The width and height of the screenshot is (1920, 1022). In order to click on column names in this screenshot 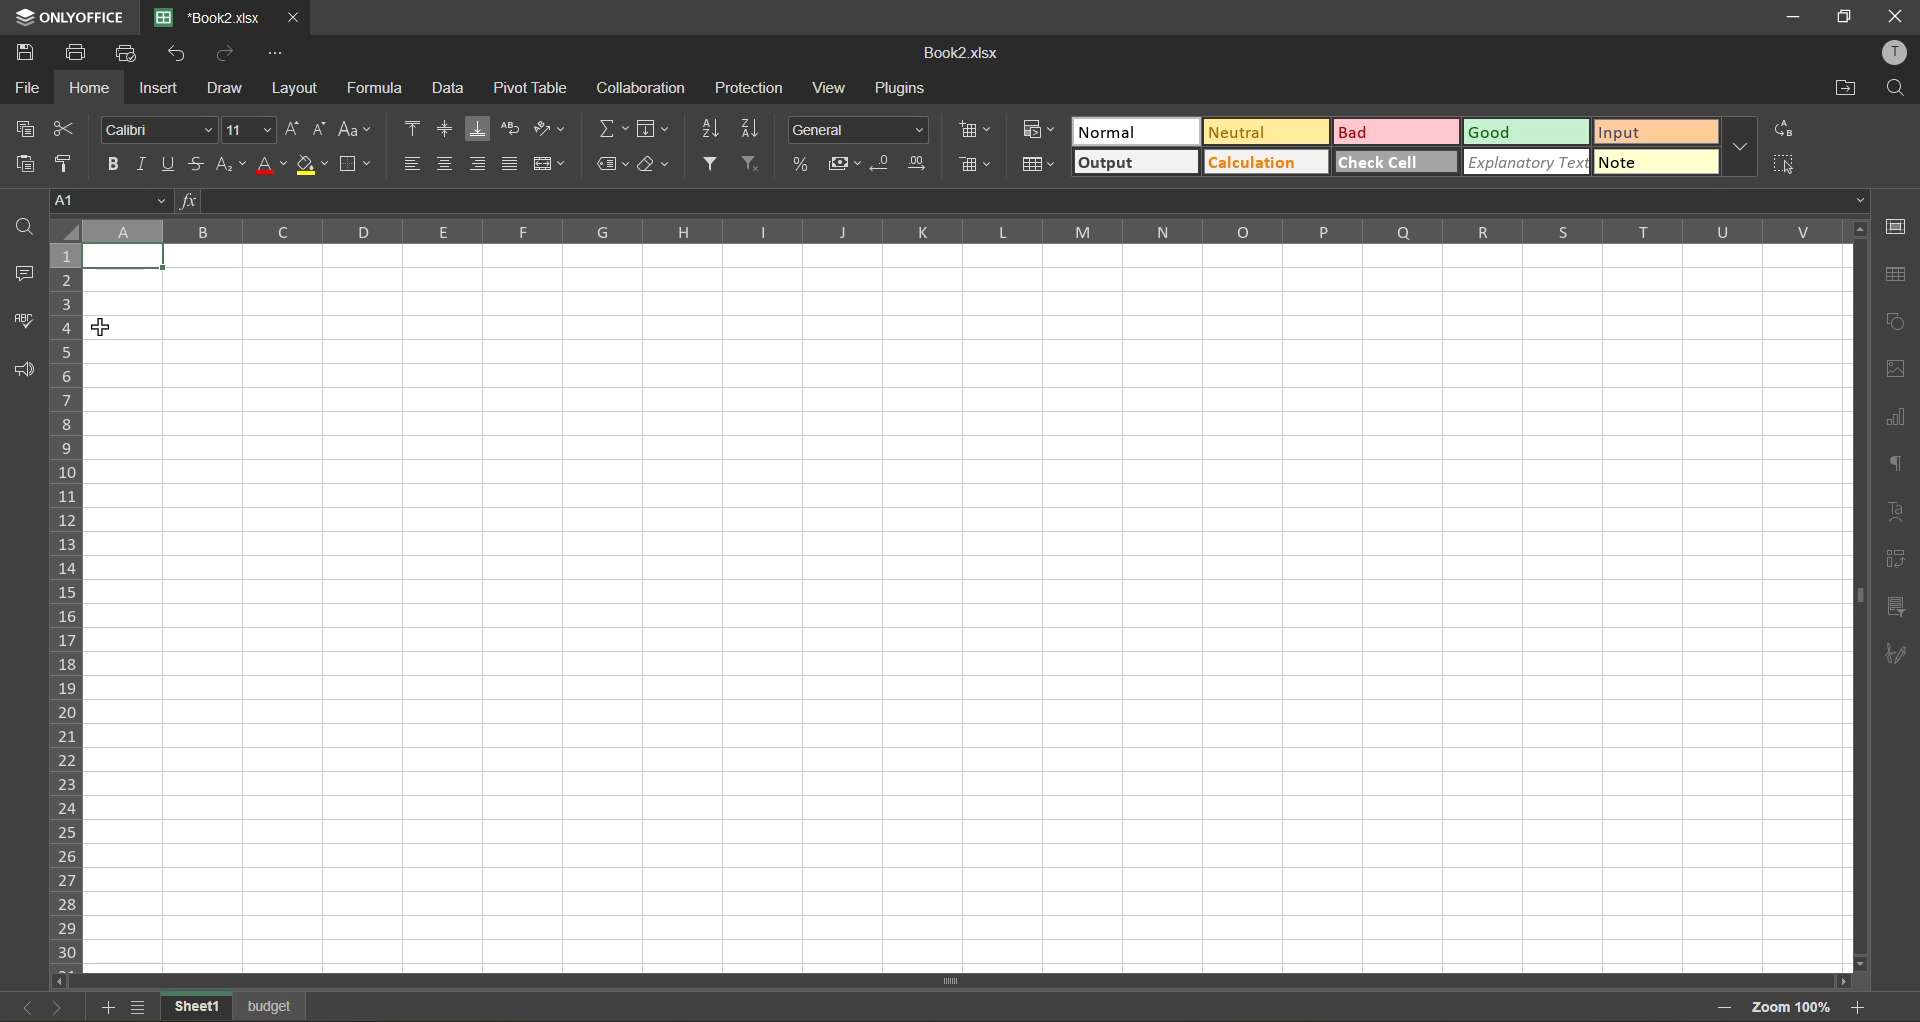, I will do `click(956, 233)`.